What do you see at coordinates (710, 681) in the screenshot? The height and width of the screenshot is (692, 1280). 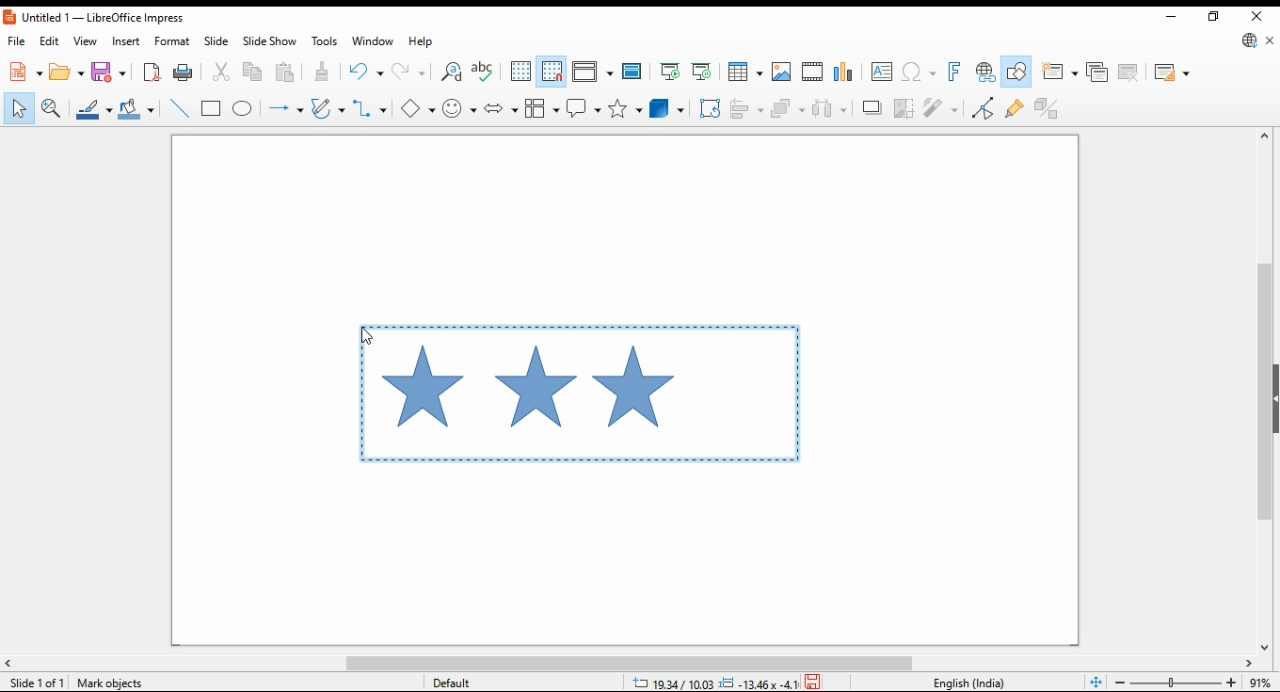 I see `dimensions` at bounding box center [710, 681].